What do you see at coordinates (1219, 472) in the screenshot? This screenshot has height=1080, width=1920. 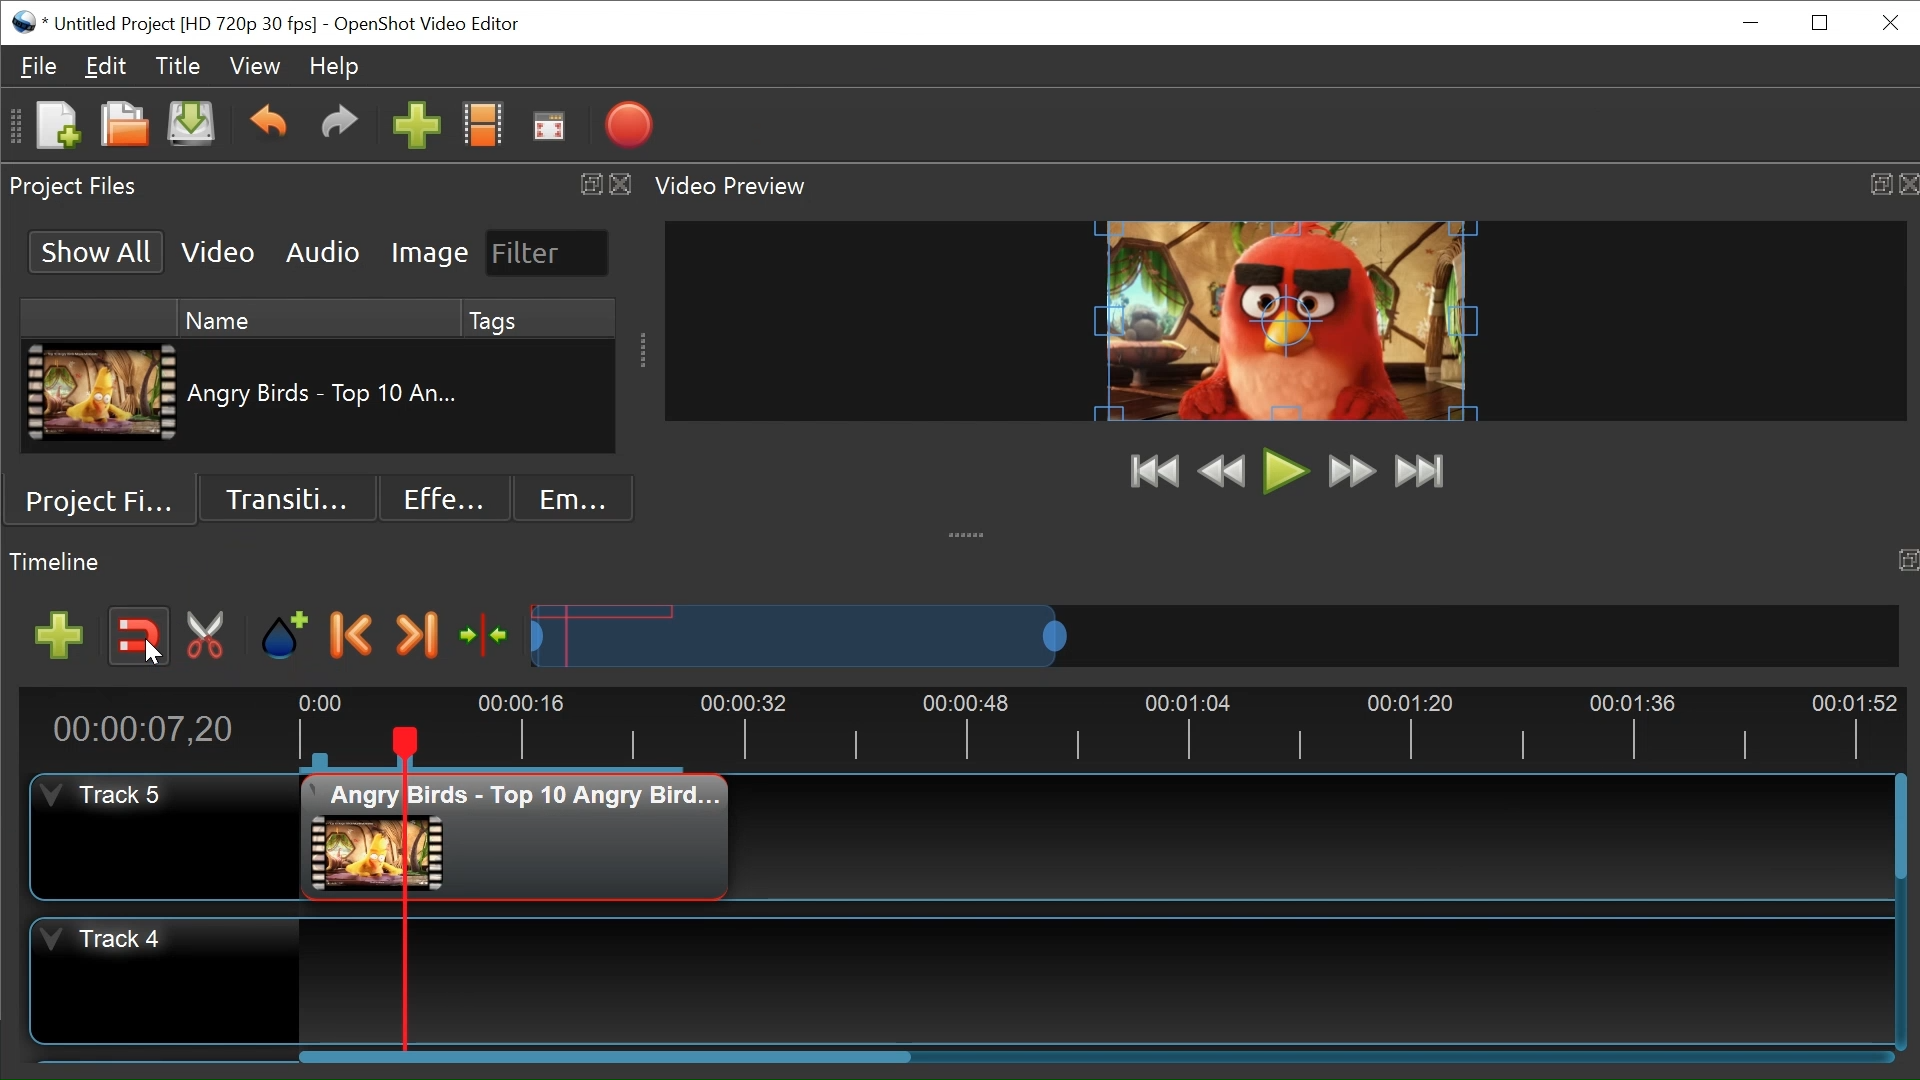 I see `Rewind` at bounding box center [1219, 472].